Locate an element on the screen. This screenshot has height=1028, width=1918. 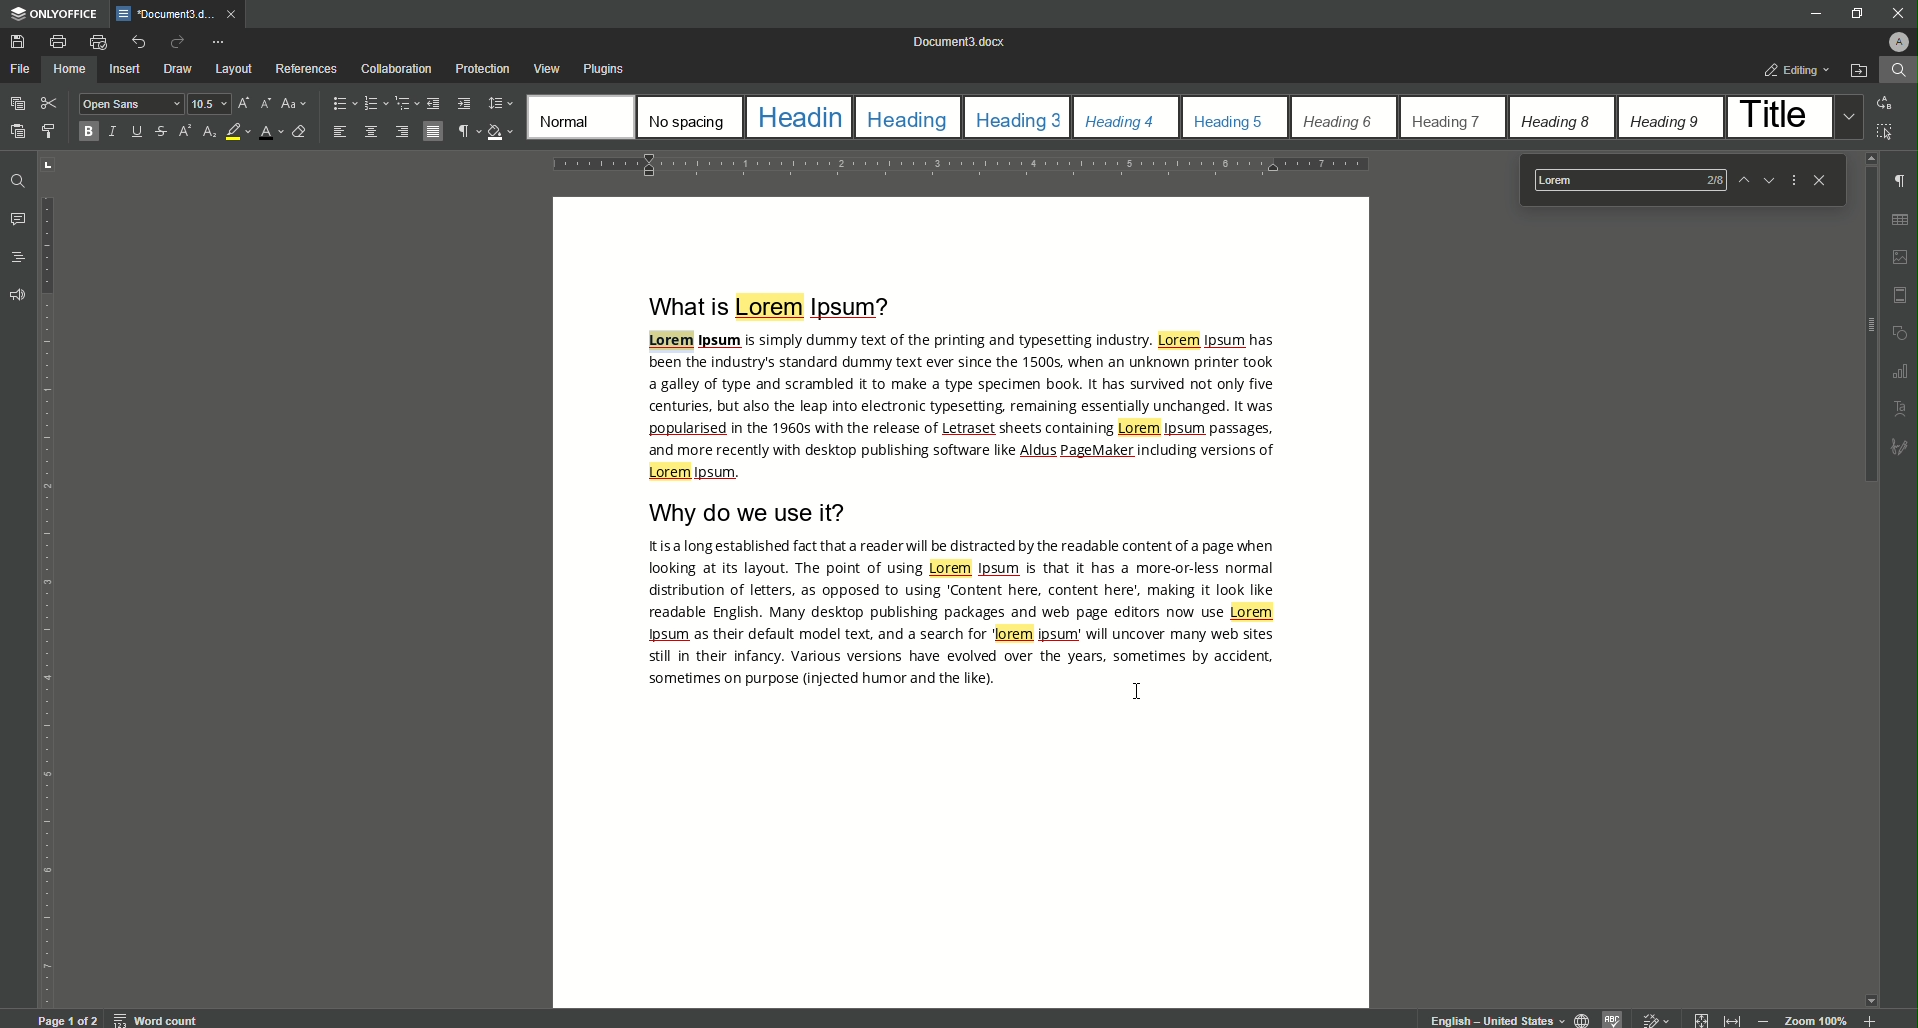
Text uppercase is located at coordinates (1904, 409).